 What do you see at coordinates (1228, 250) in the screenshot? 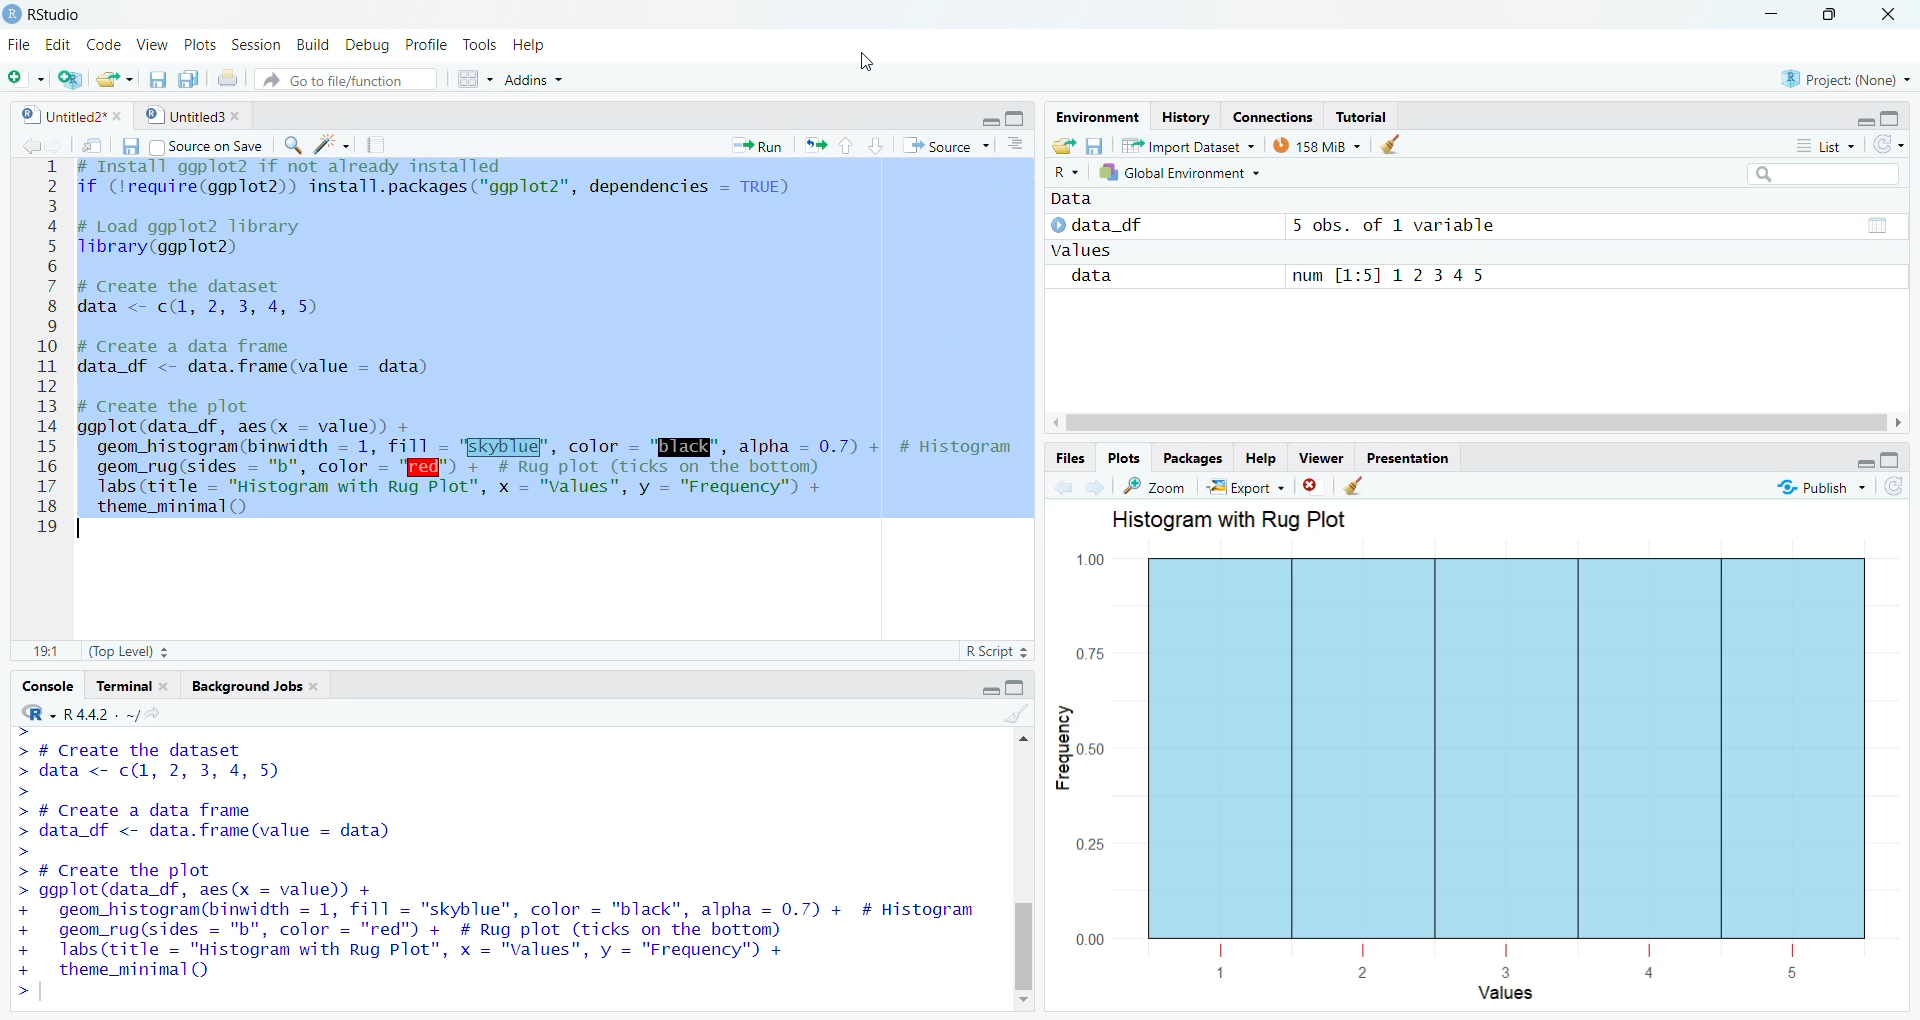
I see `~~ values` at bounding box center [1228, 250].